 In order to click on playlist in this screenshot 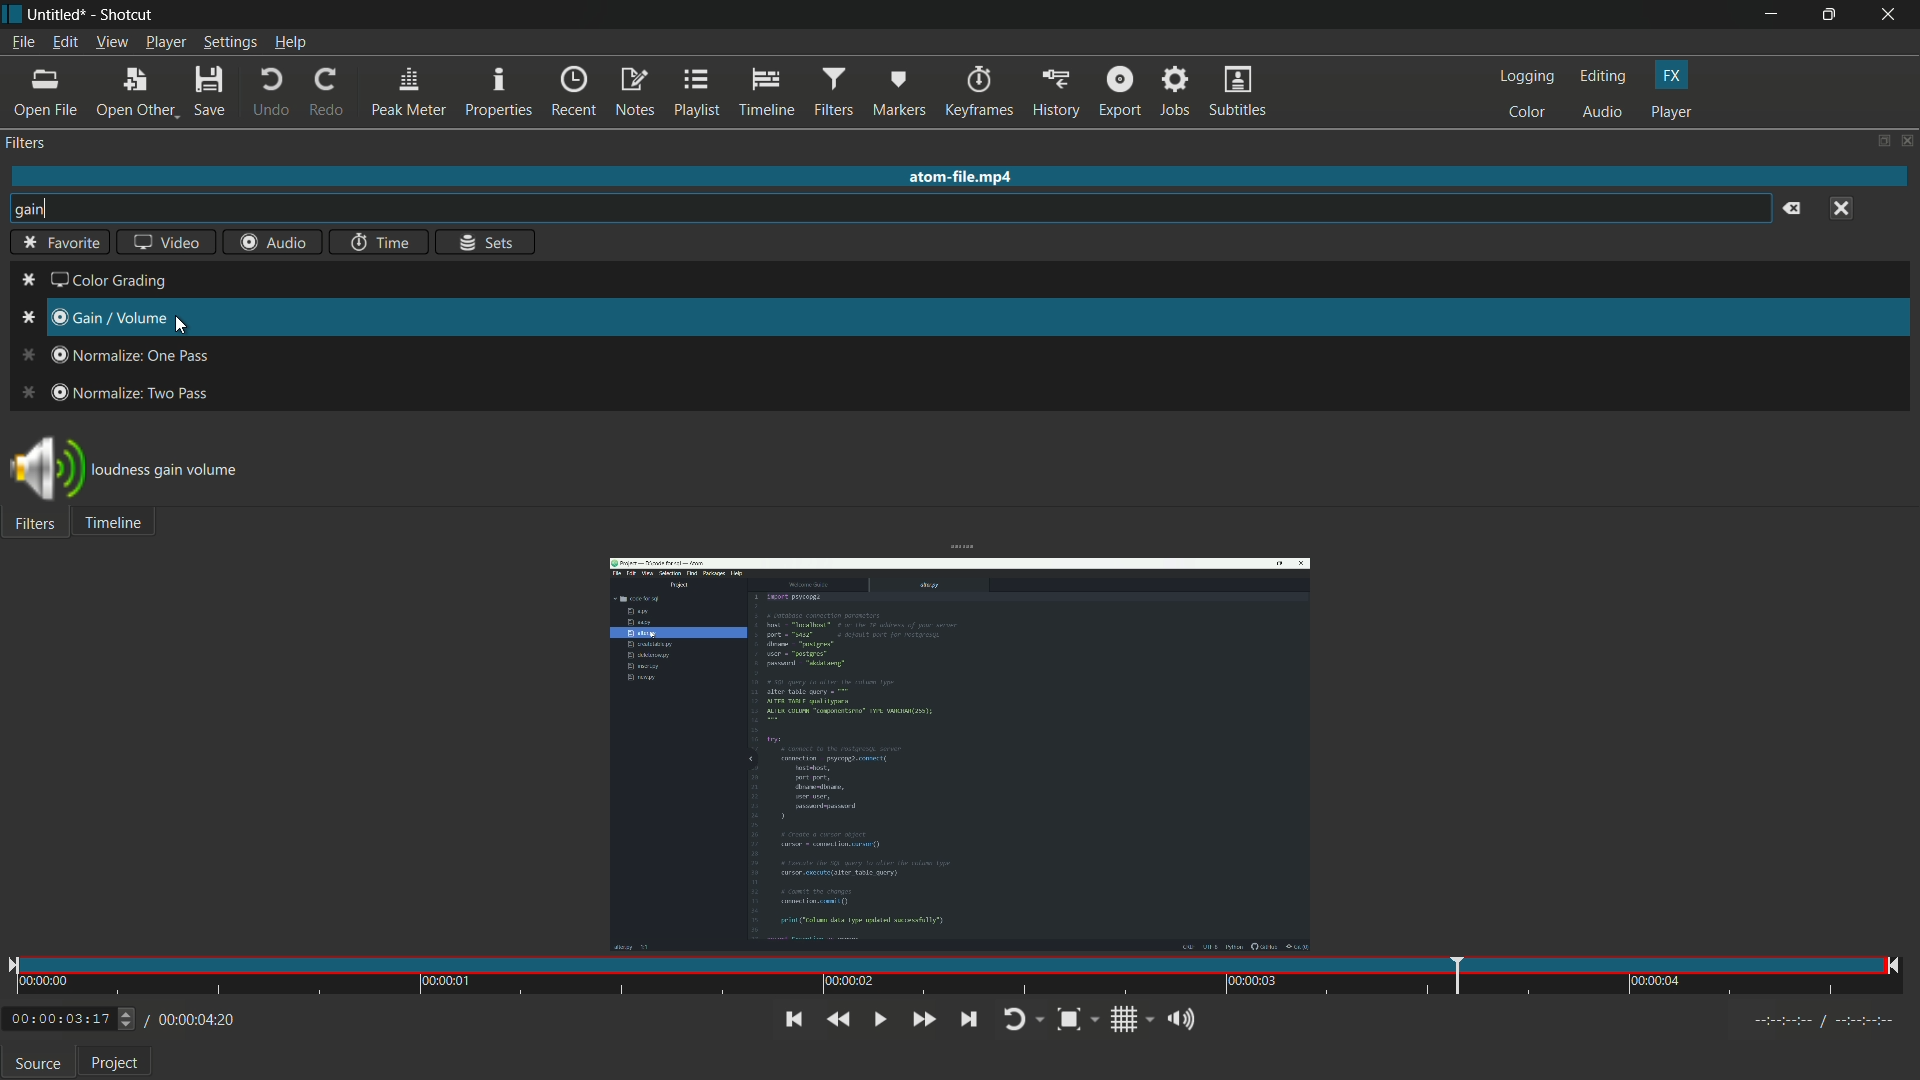, I will do `click(697, 92)`.